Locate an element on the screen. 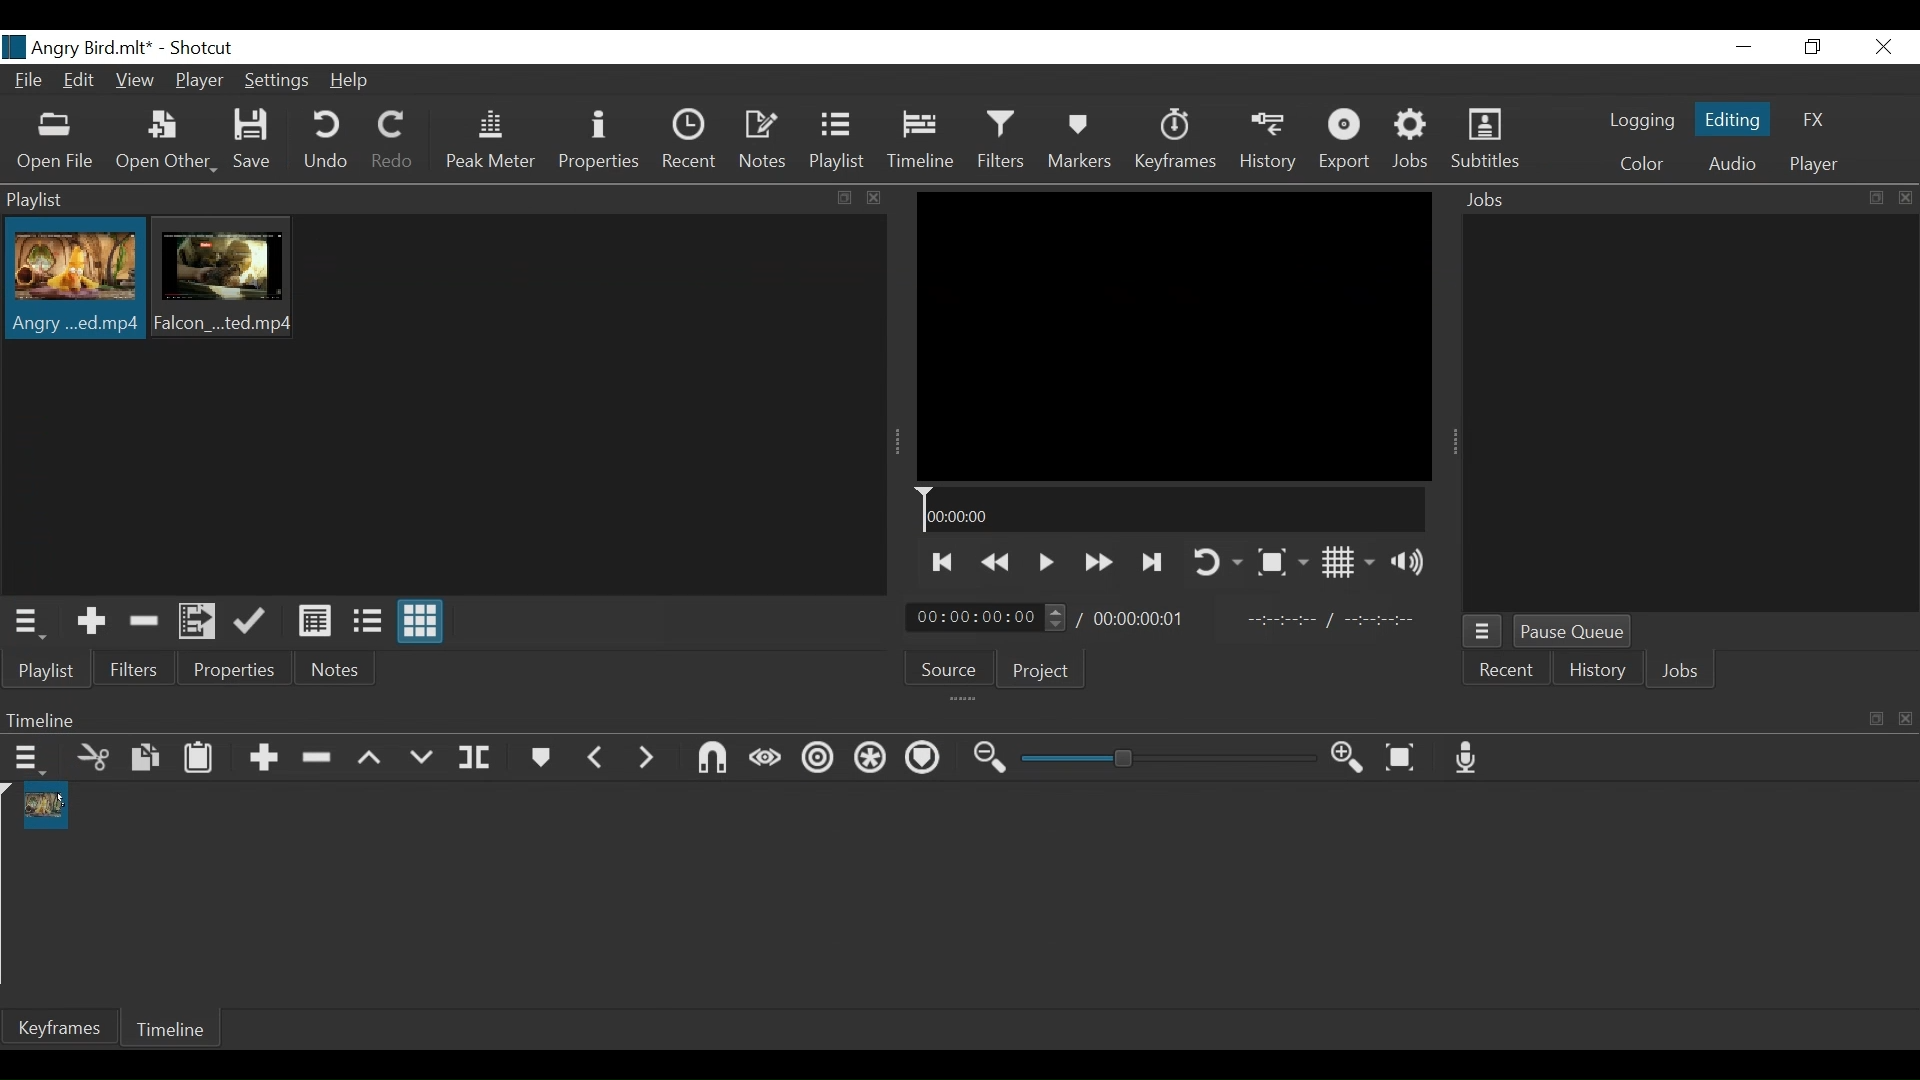 This screenshot has width=1920, height=1080. Next Marker is located at coordinates (647, 758).